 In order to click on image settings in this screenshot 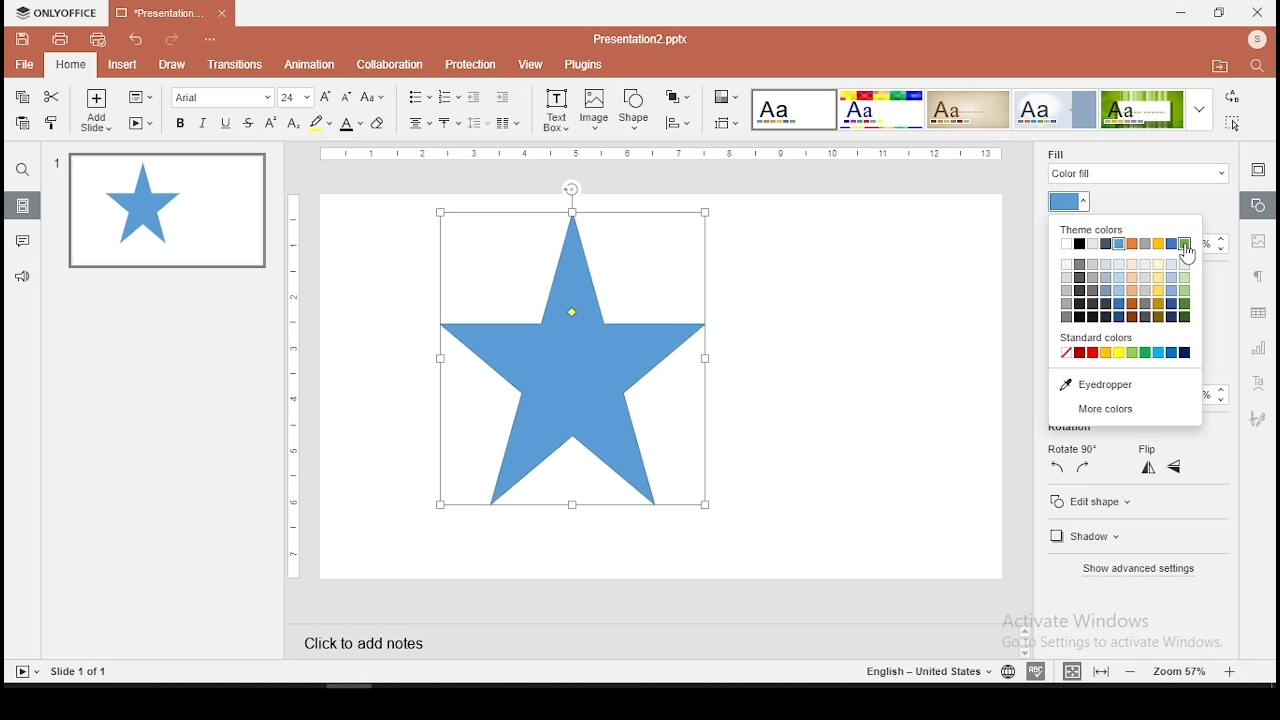, I will do `click(1259, 241)`.